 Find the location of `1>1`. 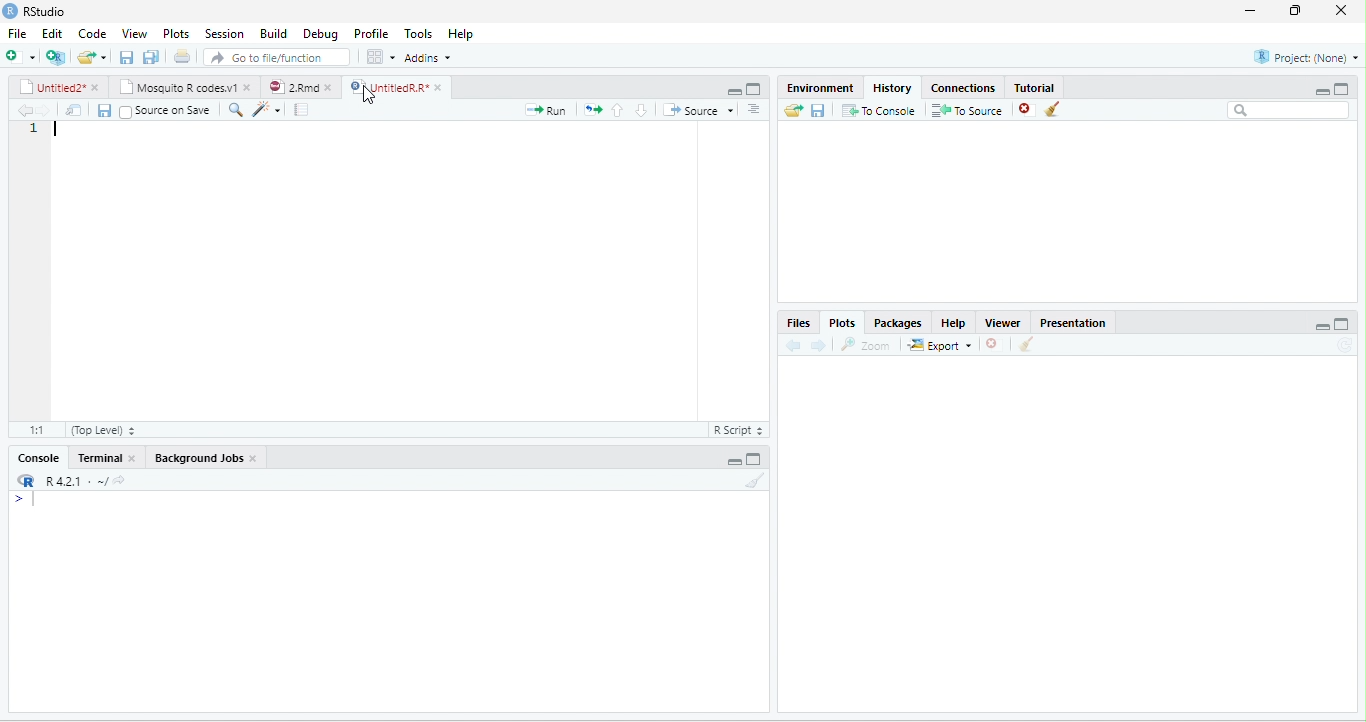

1>1 is located at coordinates (35, 429).